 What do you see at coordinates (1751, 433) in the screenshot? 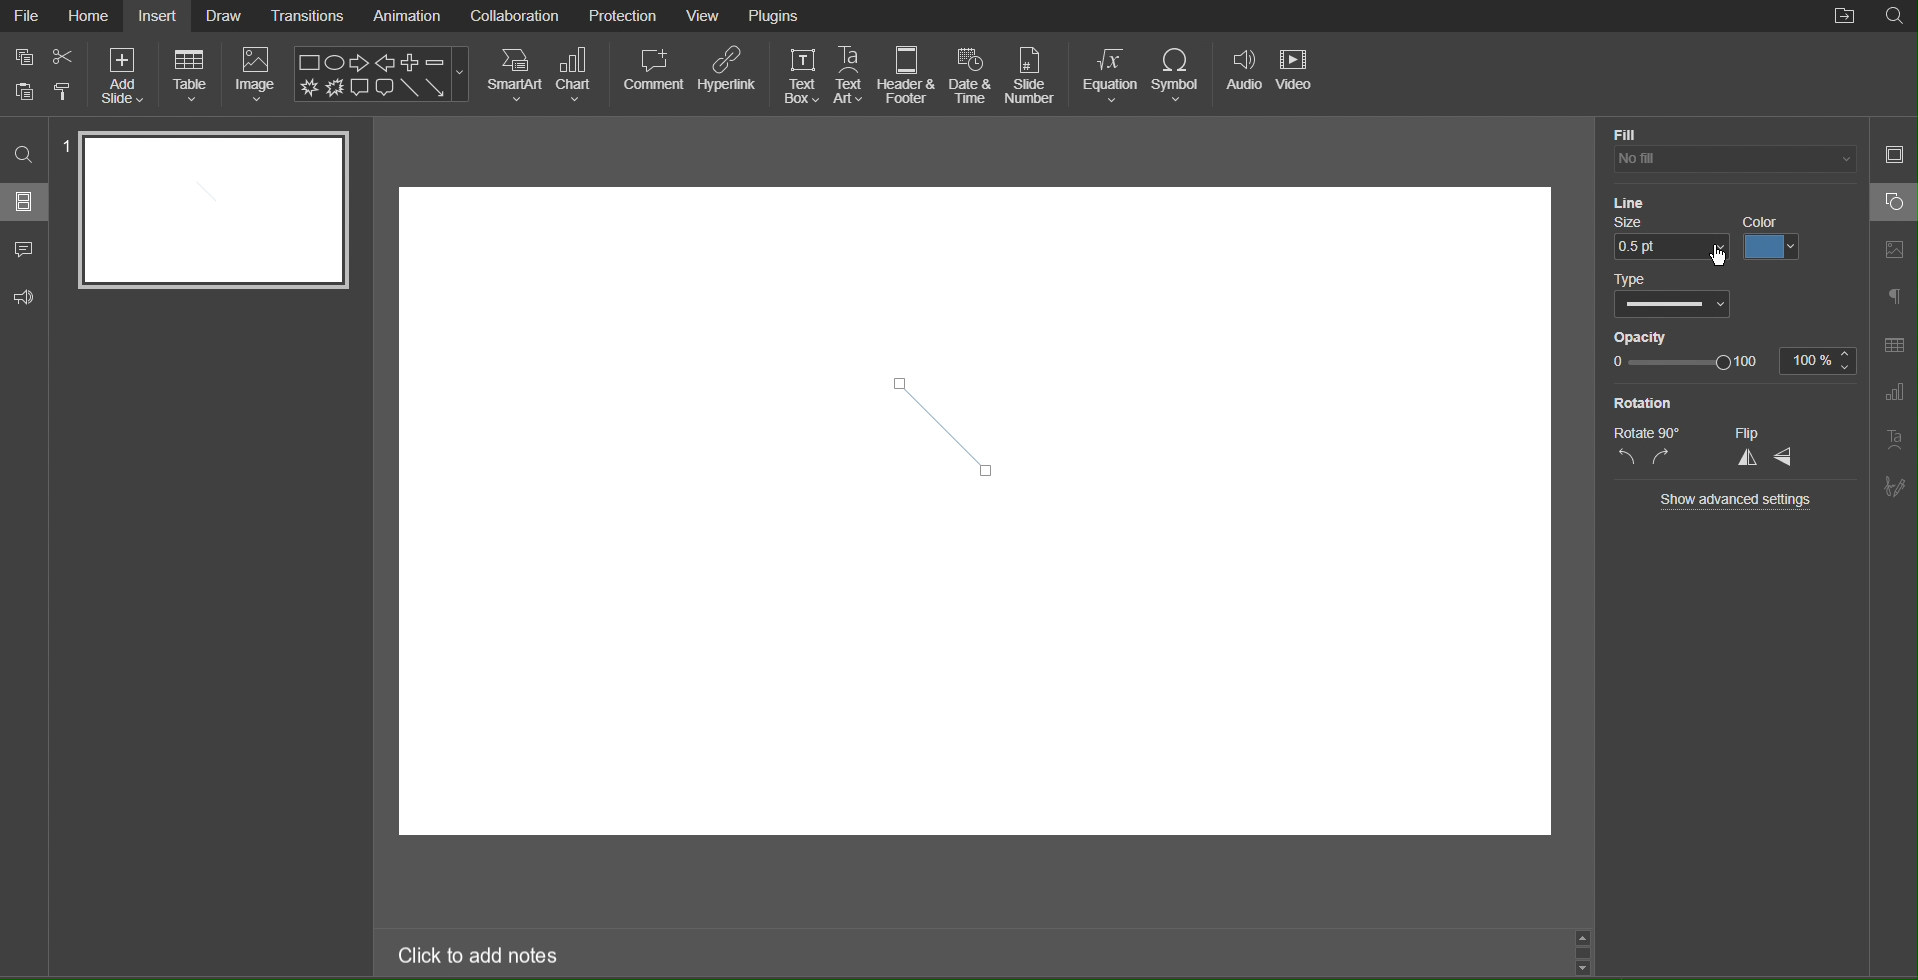
I see `Flip` at bounding box center [1751, 433].